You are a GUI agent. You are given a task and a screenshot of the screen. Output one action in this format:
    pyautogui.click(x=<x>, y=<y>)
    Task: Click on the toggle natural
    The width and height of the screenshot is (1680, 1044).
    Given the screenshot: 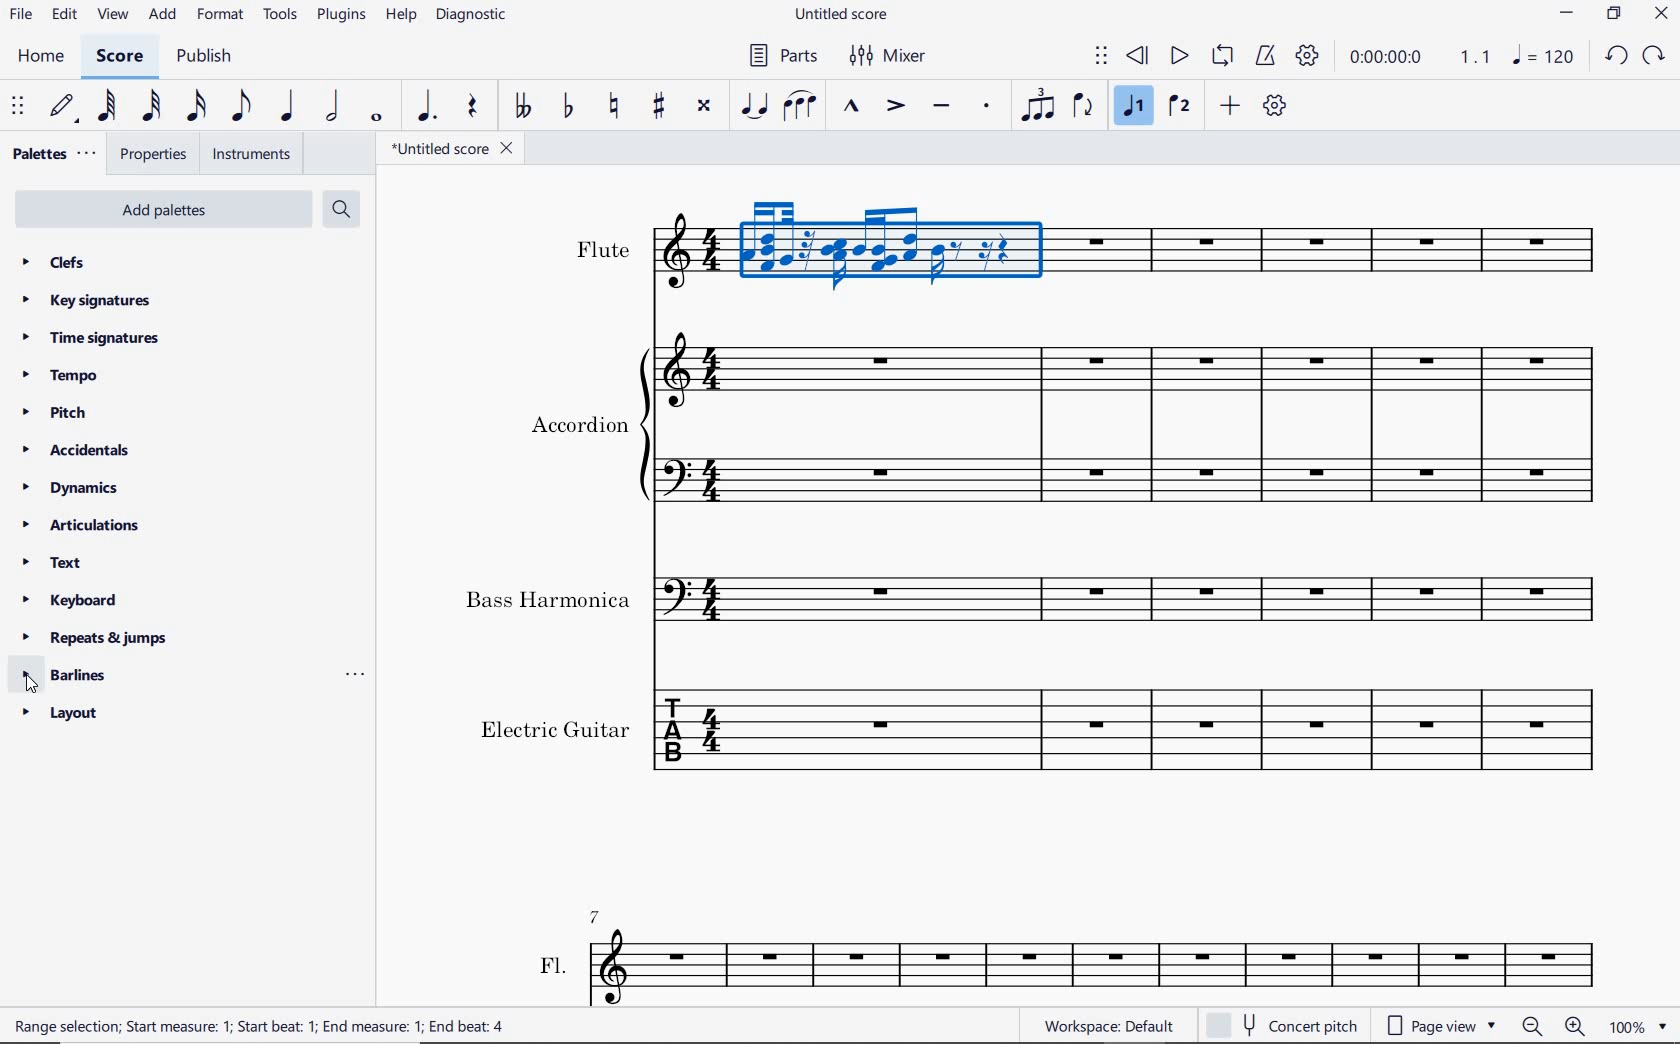 What is the action you would take?
    pyautogui.click(x=617, y=107)
    